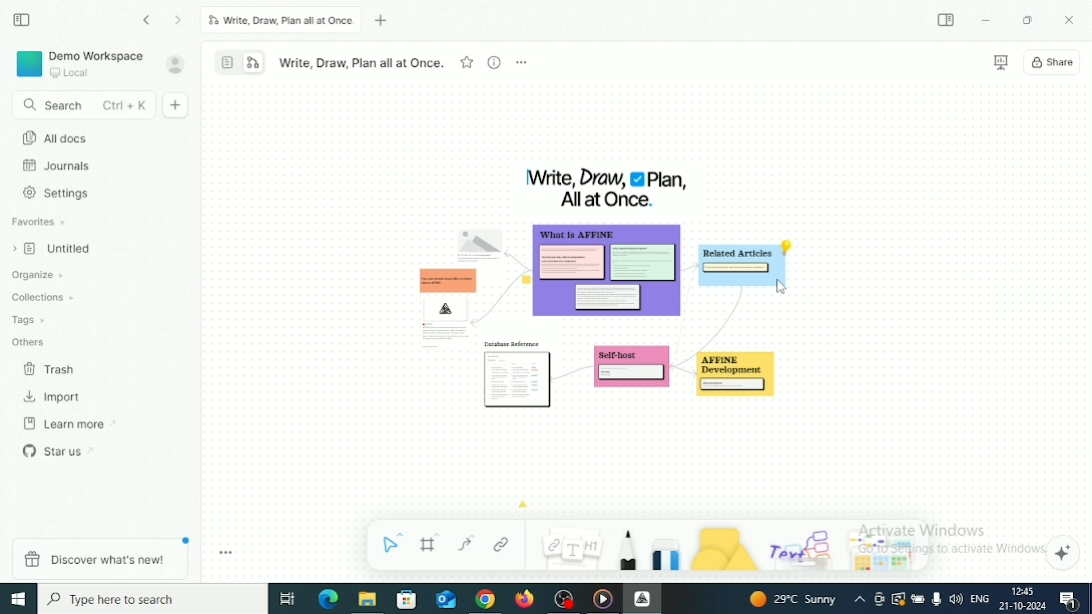  What do you see at coordinates (480, 239) in the screenshot?
I see `Image` at bounding box center [480, 239].